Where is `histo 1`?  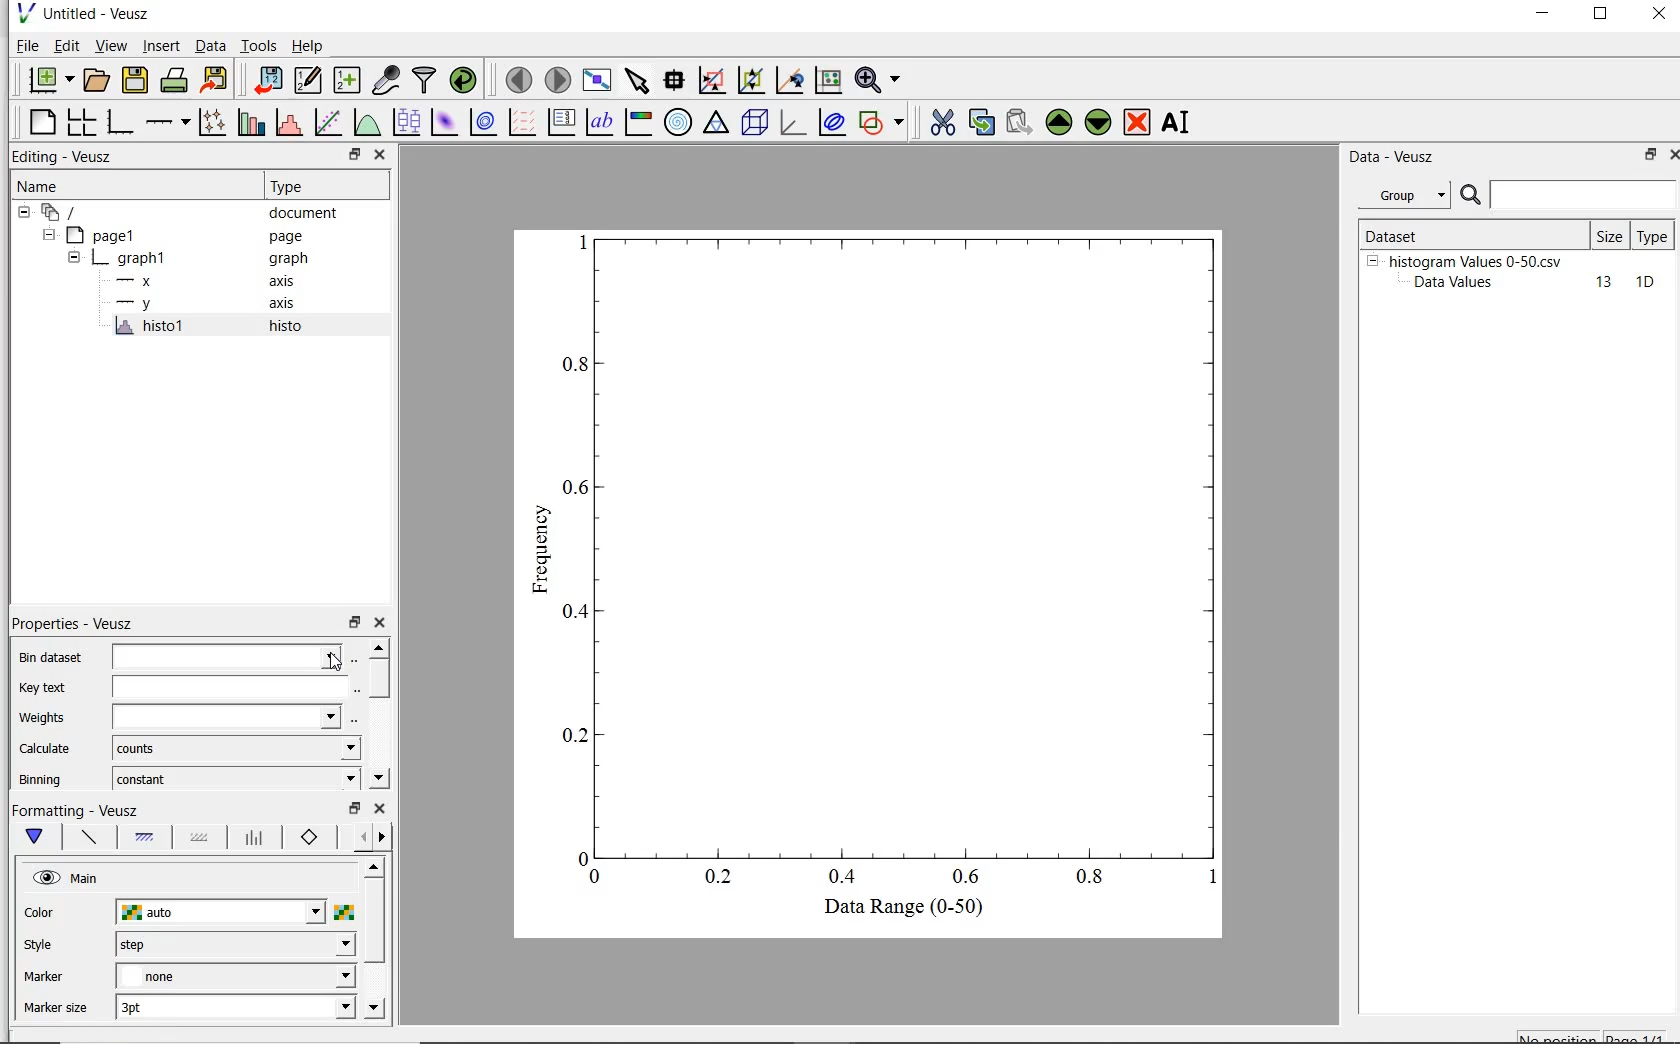
histo 1 is located at coordinates (151, 327).